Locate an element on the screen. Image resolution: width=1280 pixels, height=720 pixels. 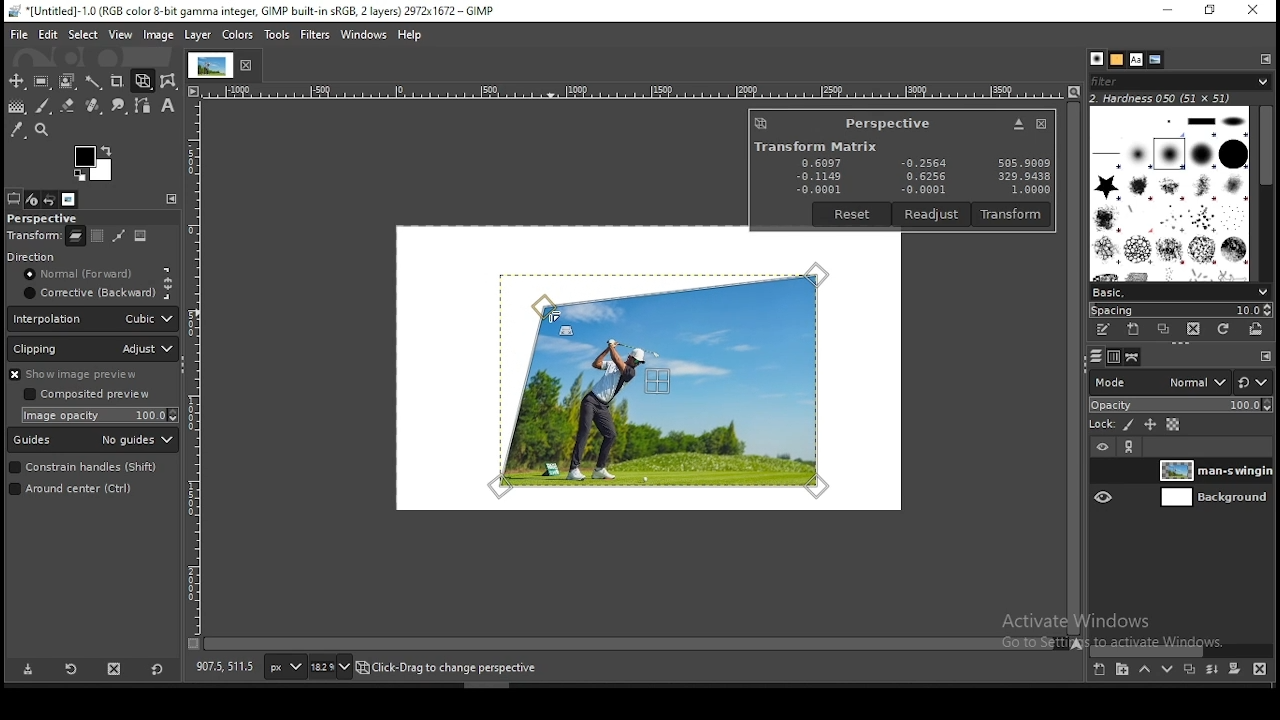
around the center is located at coordinates (84, 491).